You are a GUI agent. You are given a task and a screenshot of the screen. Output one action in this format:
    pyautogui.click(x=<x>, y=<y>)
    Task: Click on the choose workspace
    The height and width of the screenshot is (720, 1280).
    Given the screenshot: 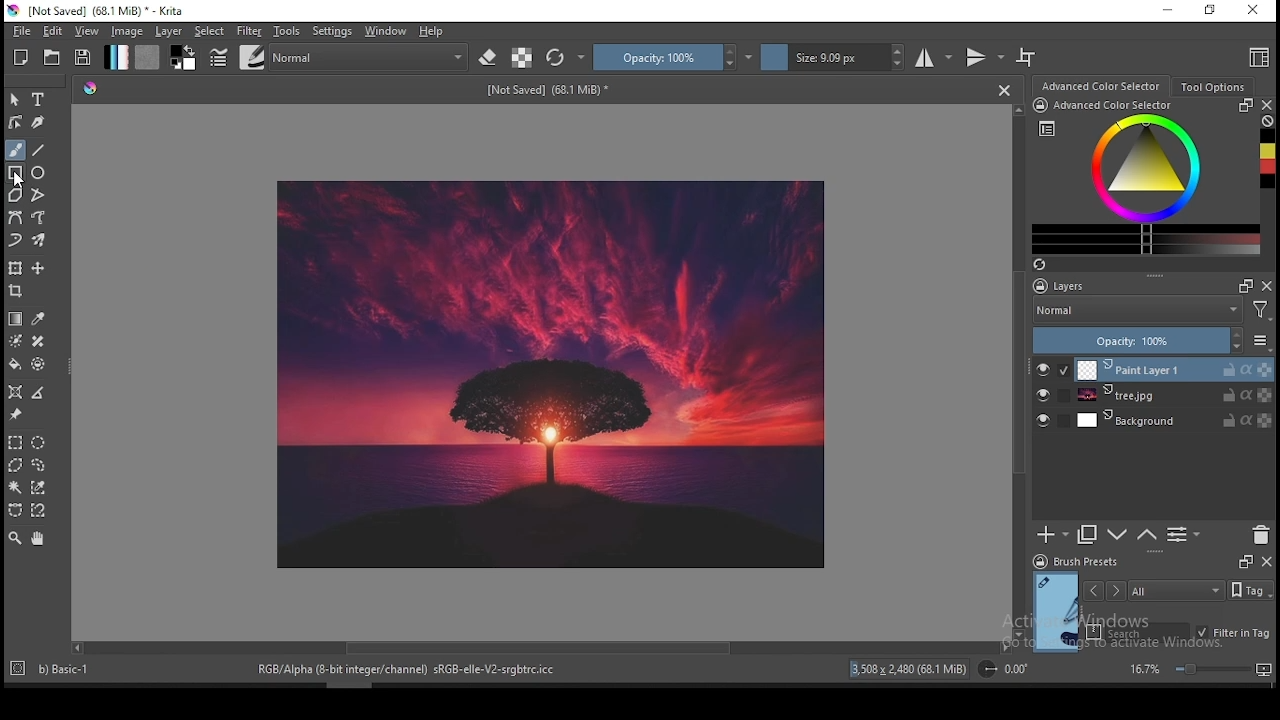 What is the action you would take?
    pyautogui.click(x=1257, y=59)
    